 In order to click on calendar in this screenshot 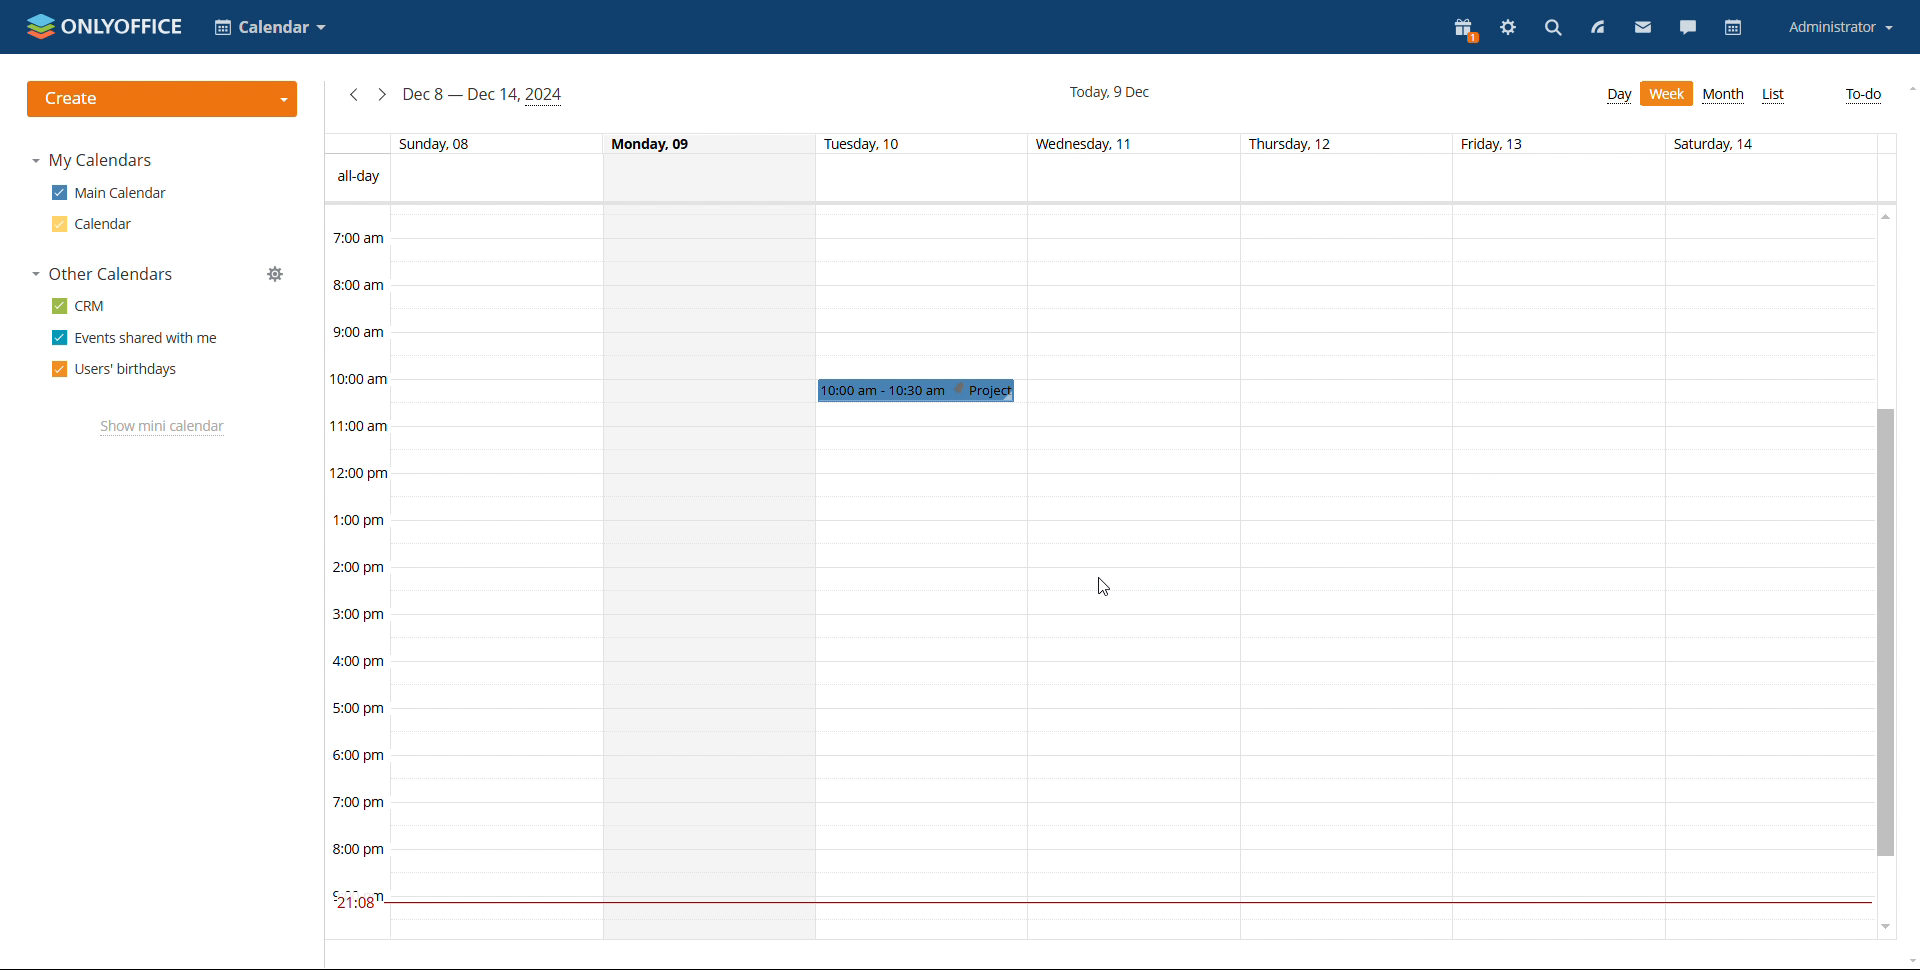, I will do `click(1733, 29)`.